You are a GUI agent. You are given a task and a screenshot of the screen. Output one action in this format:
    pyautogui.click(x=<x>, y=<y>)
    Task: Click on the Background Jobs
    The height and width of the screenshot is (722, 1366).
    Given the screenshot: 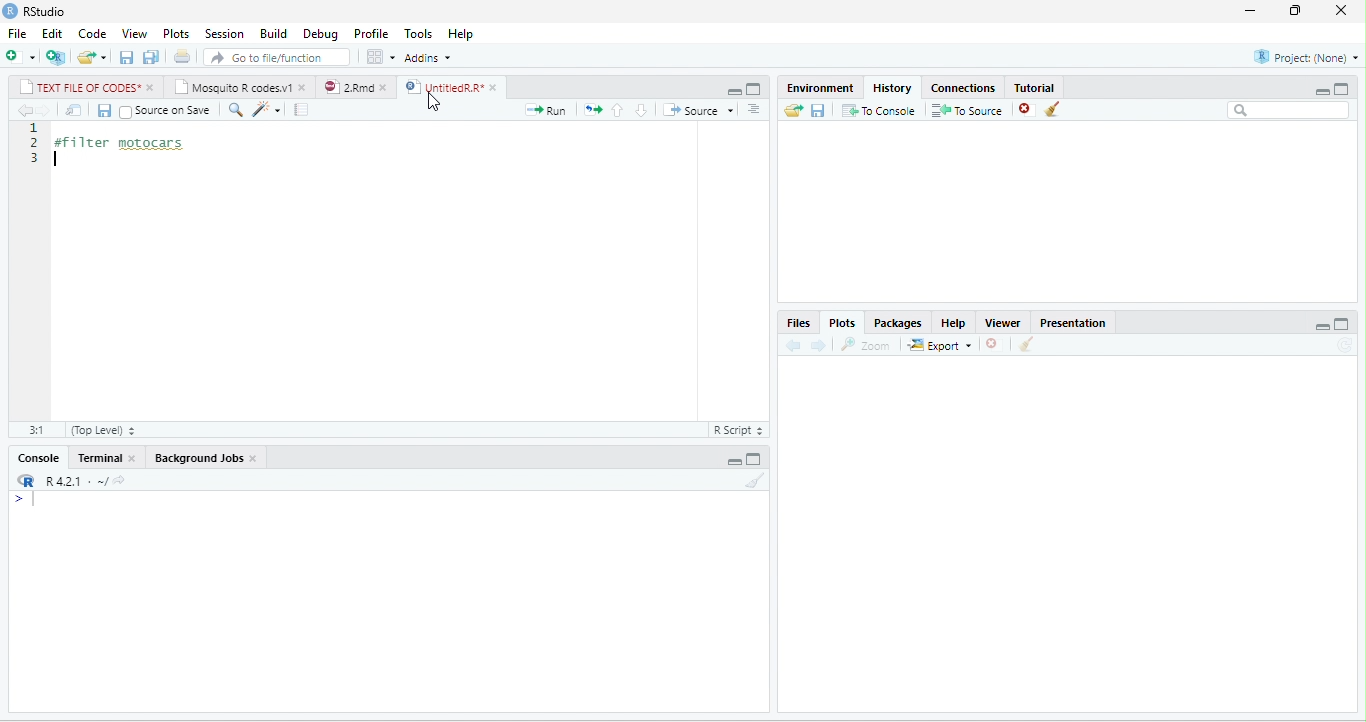 What is the action you would take?
    pyautogui.click(x=197, y=458)
    